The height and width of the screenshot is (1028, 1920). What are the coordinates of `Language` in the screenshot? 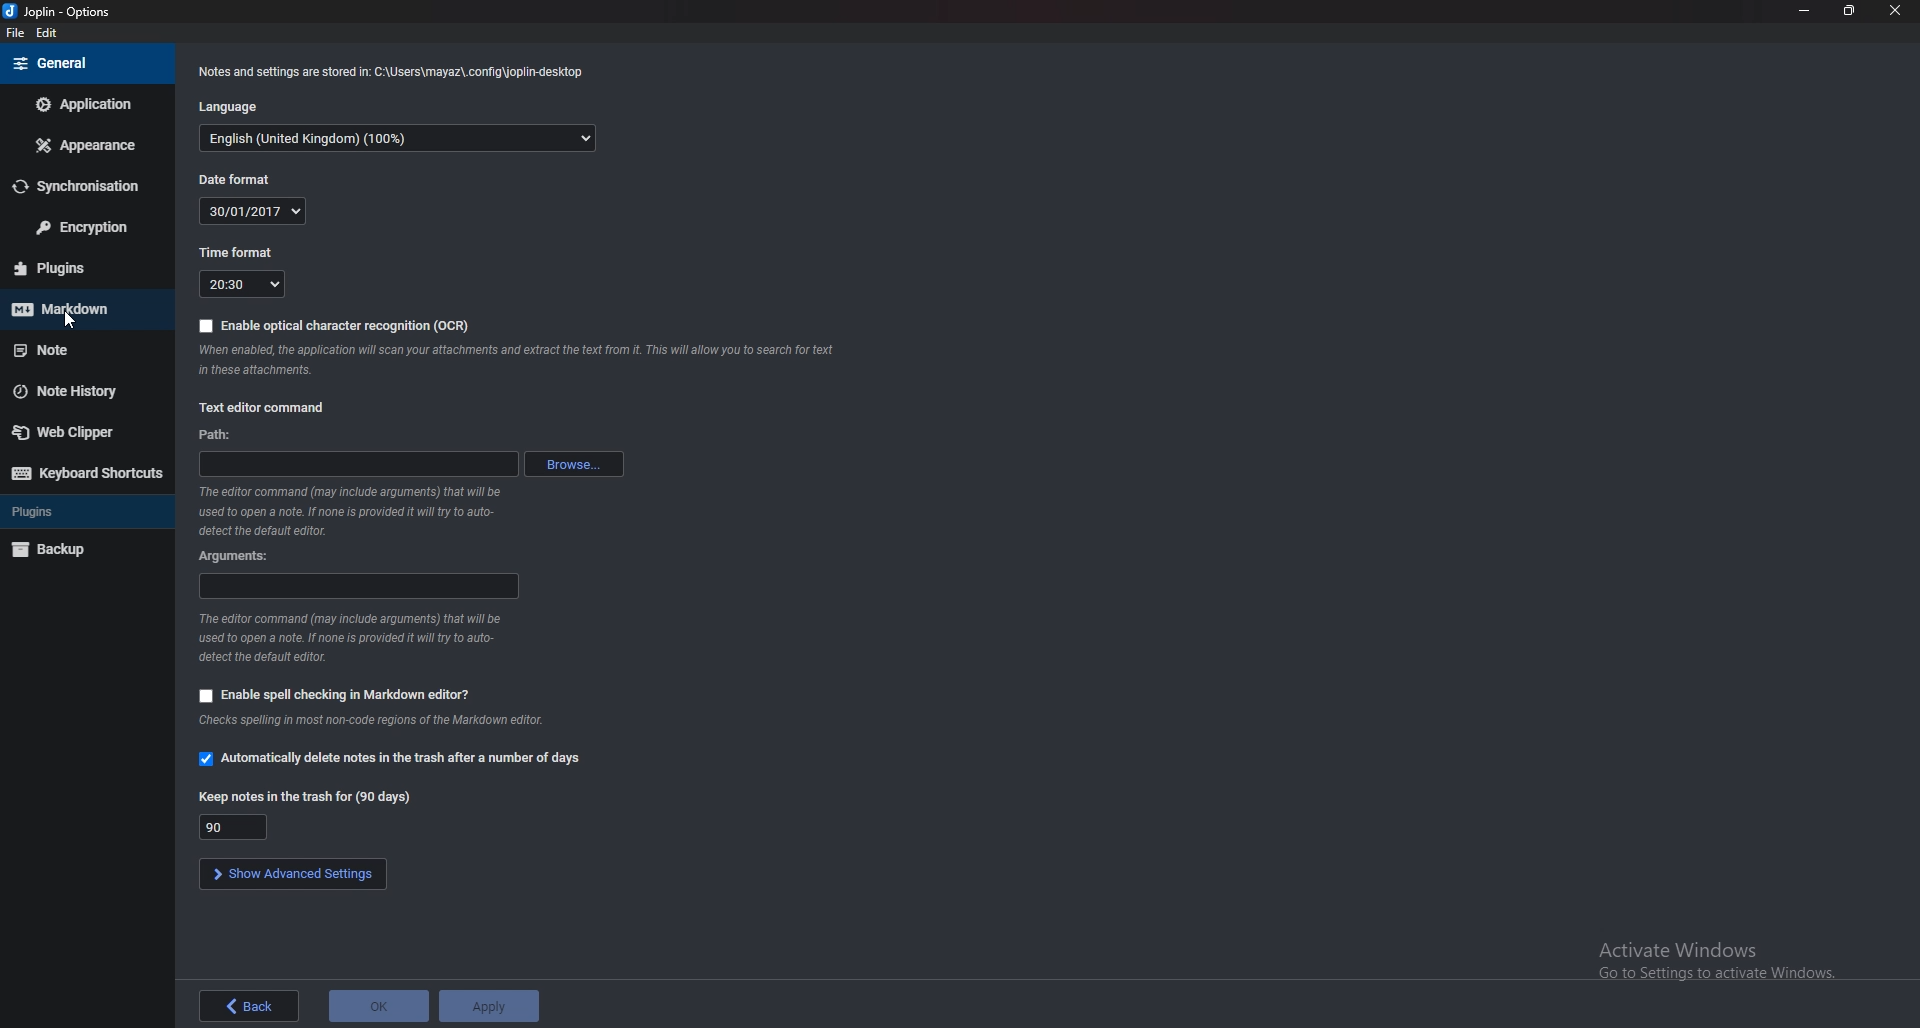 It's located at (236, 108).